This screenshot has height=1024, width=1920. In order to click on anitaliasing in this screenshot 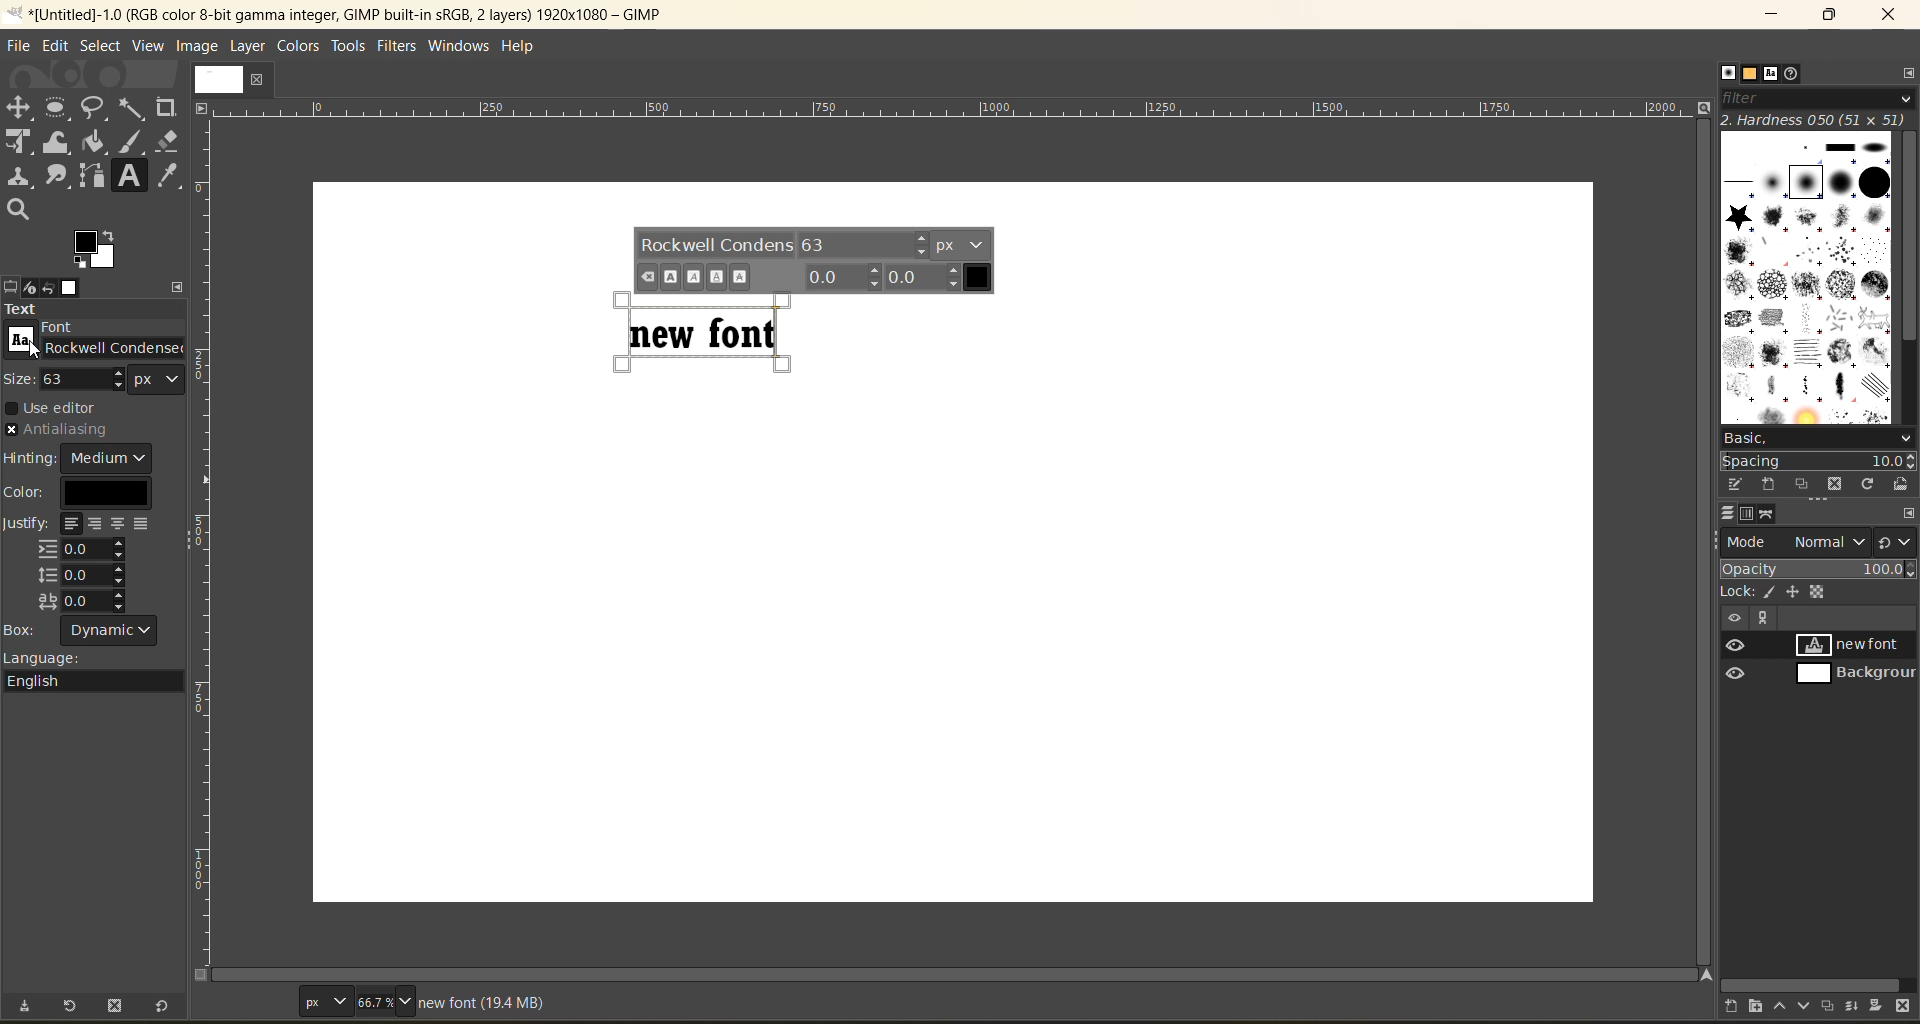, I will do `click(74, 428)`.